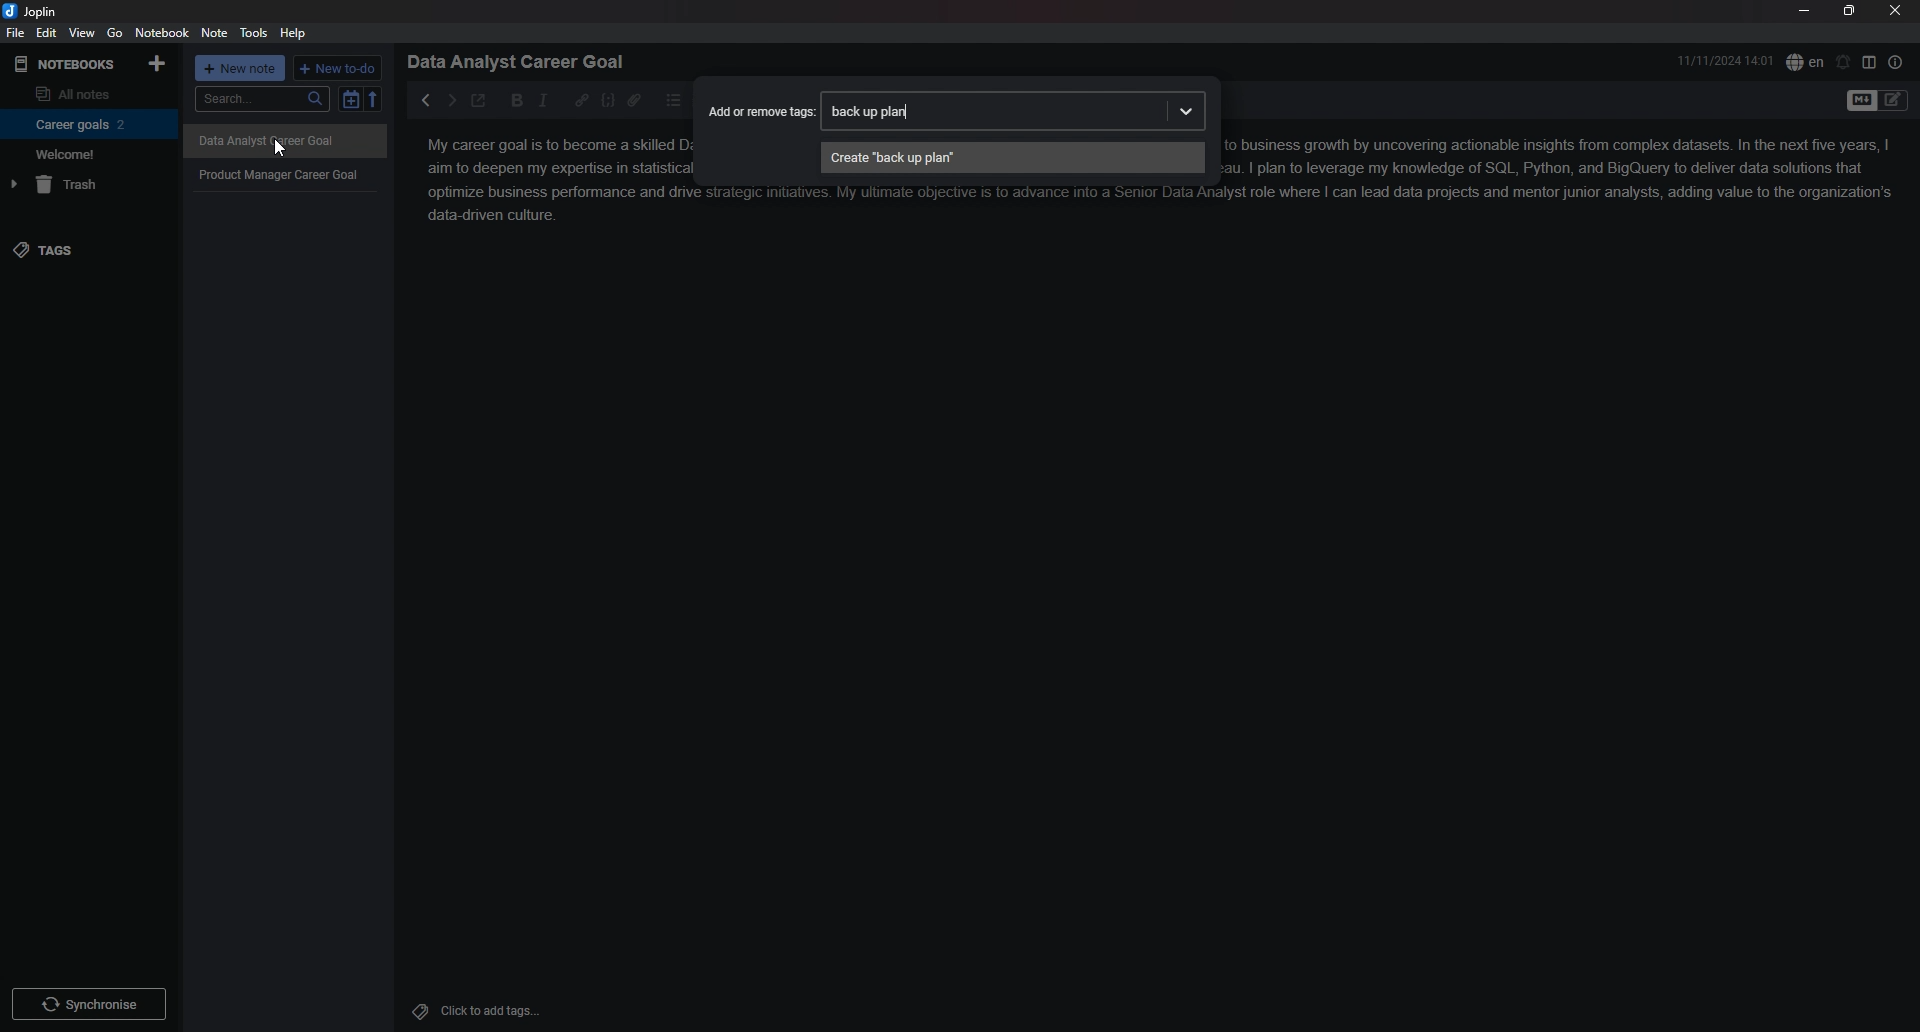  I want to click on bold, so click(518, 101).